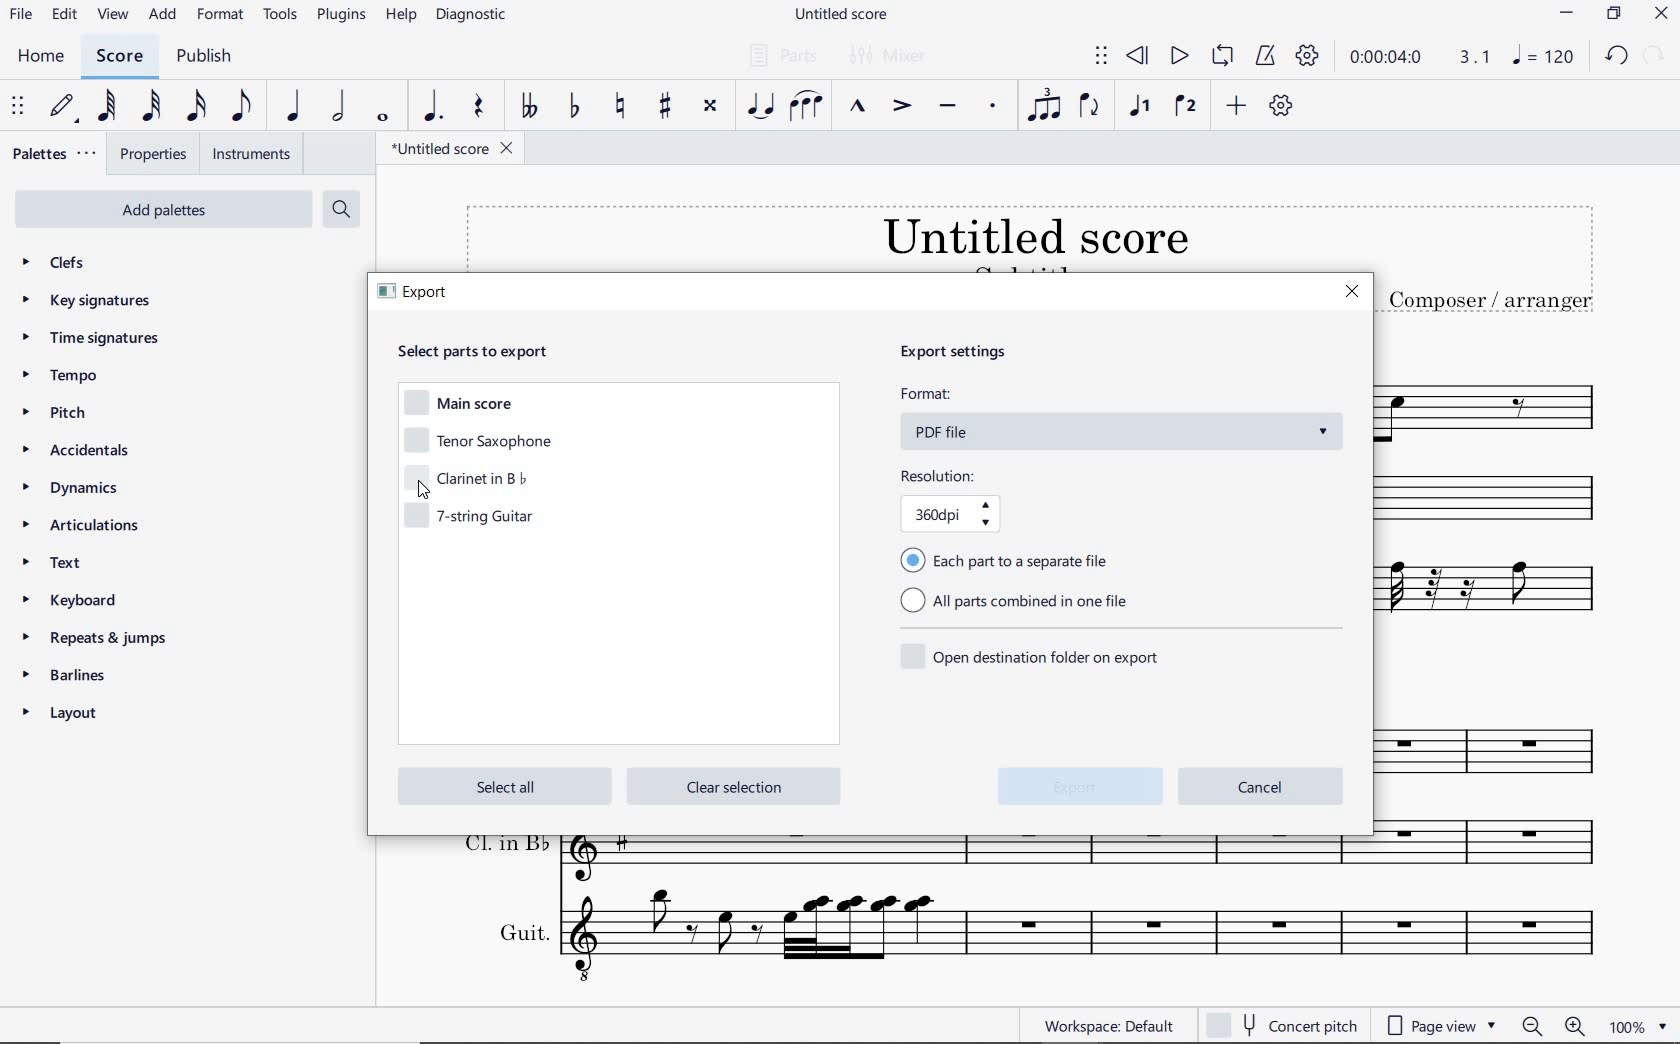  I want to click on SELECT TO MOVE, so click(1100, 55).